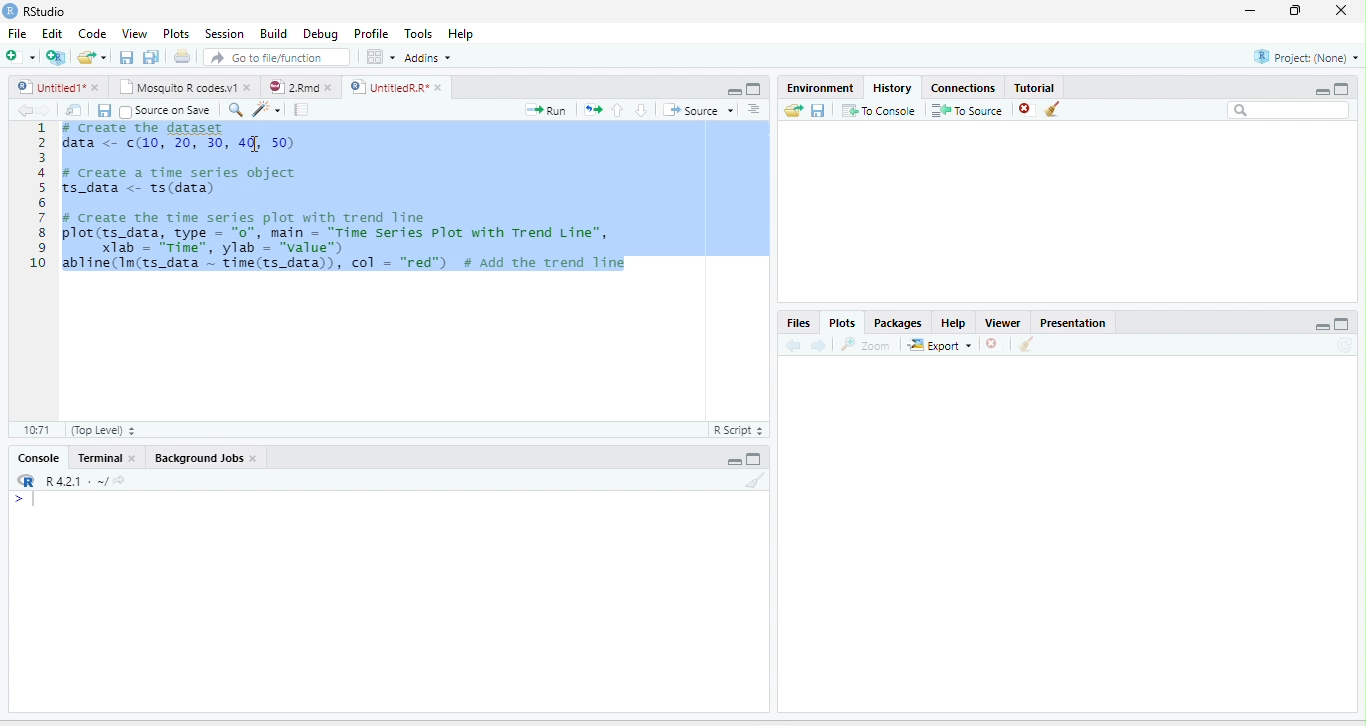 Image resolution: width=1366 pixels, height=726 pixels. Describe the element at coordinates (44, 110) in the screenshot. I see `Go forward to next source location` at that location.